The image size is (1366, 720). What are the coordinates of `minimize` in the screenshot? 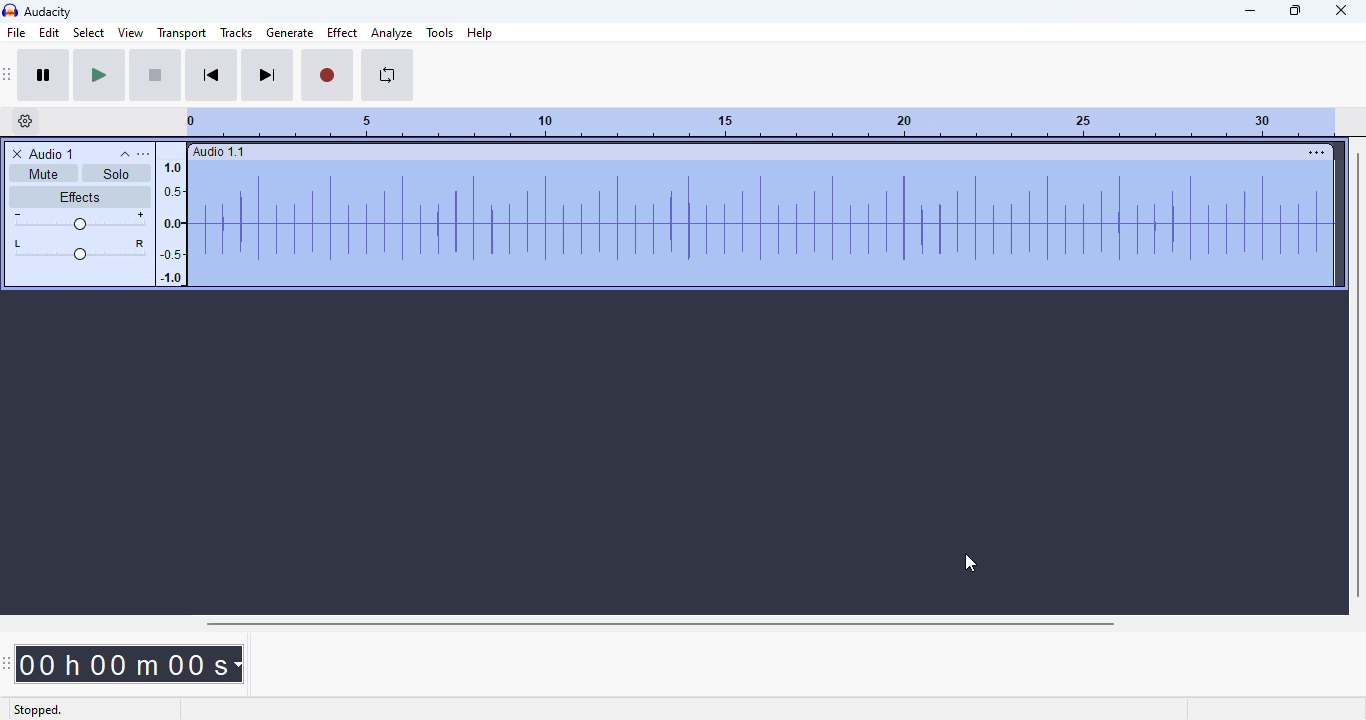 It's located at (1252, 11).